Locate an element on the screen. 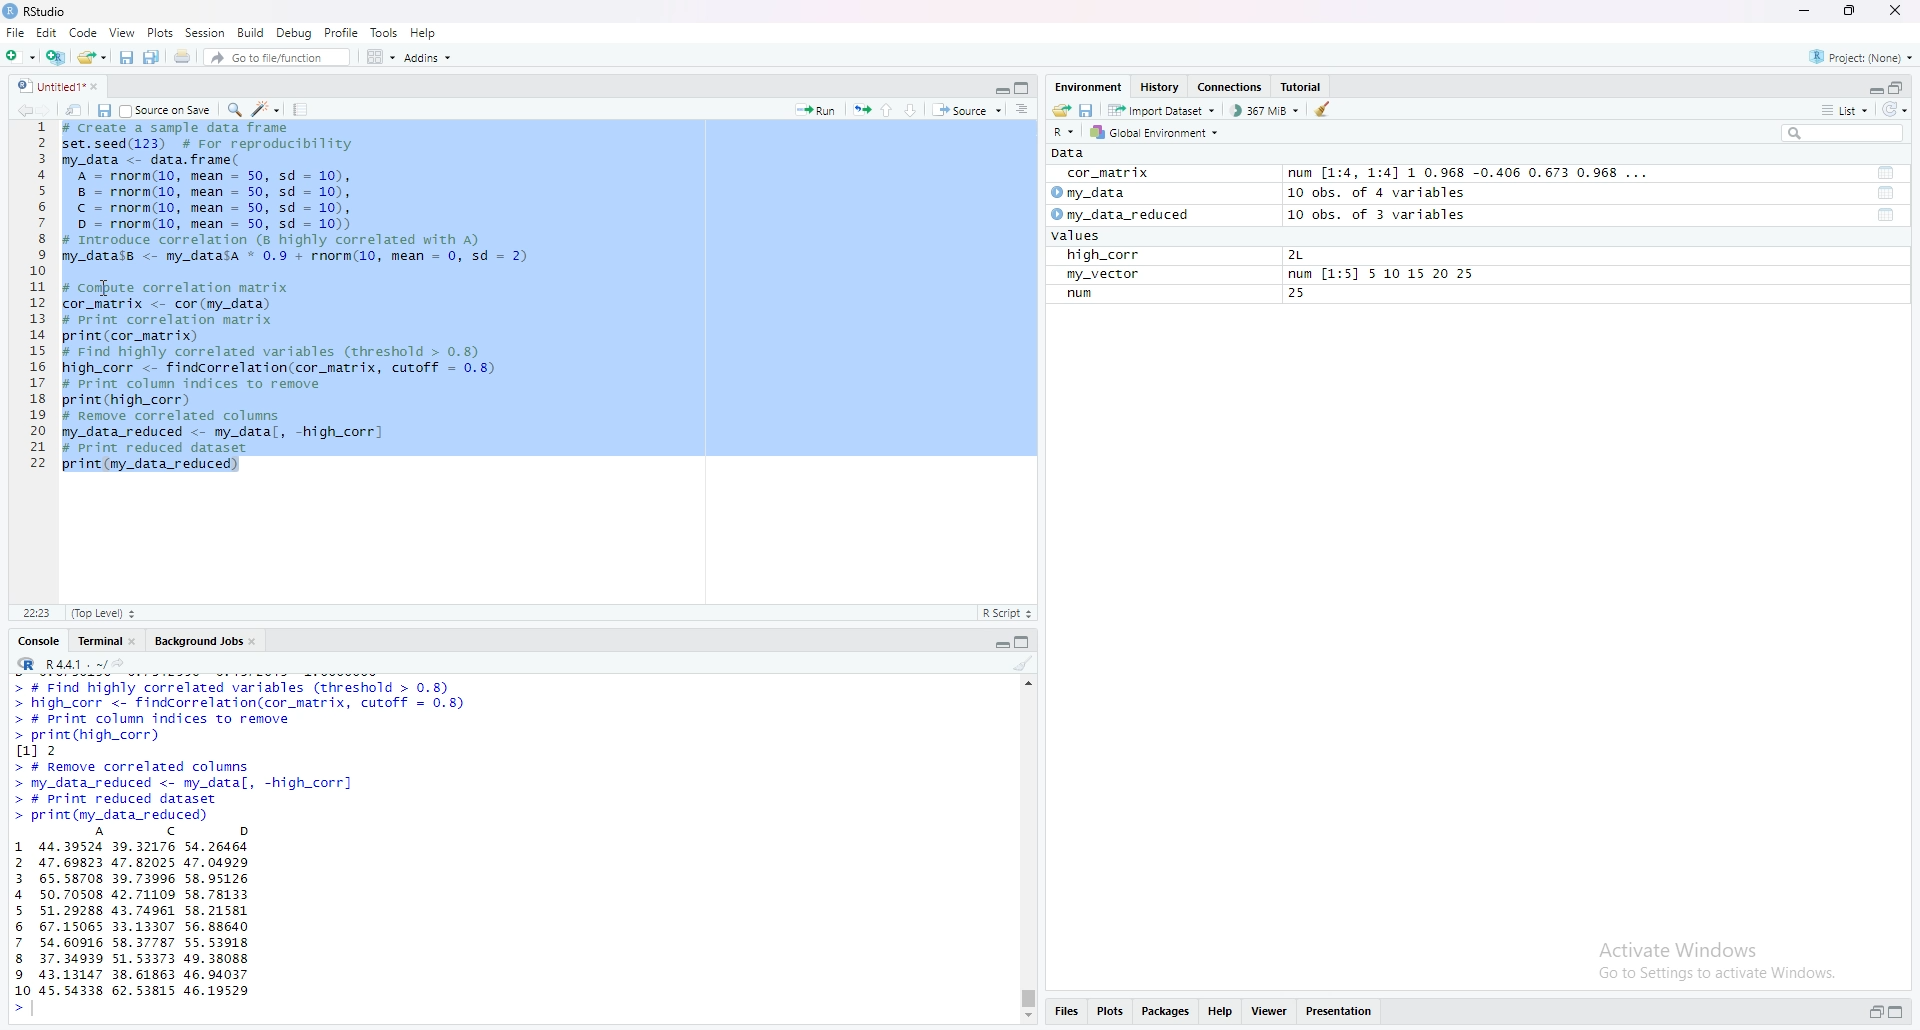  Collapse is located at coordinates (1000, 90).